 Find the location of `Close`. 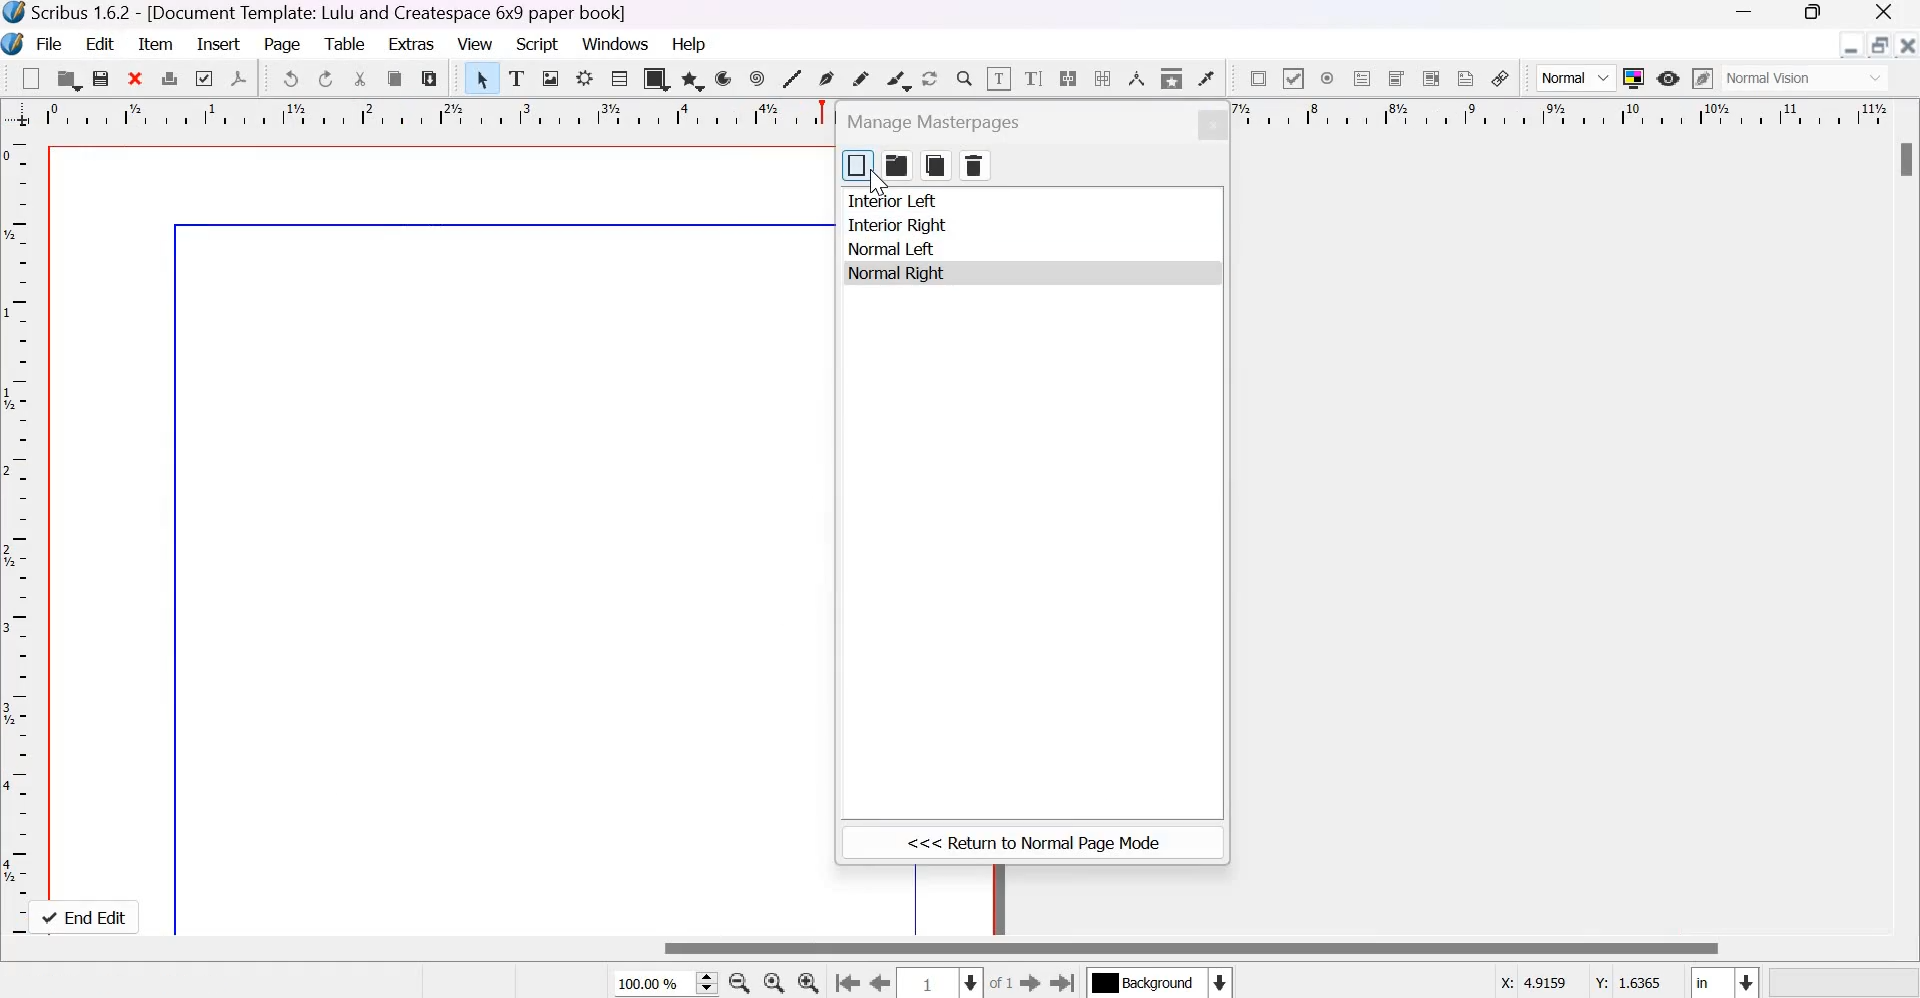

Close is located at coordinates (1884, 11).